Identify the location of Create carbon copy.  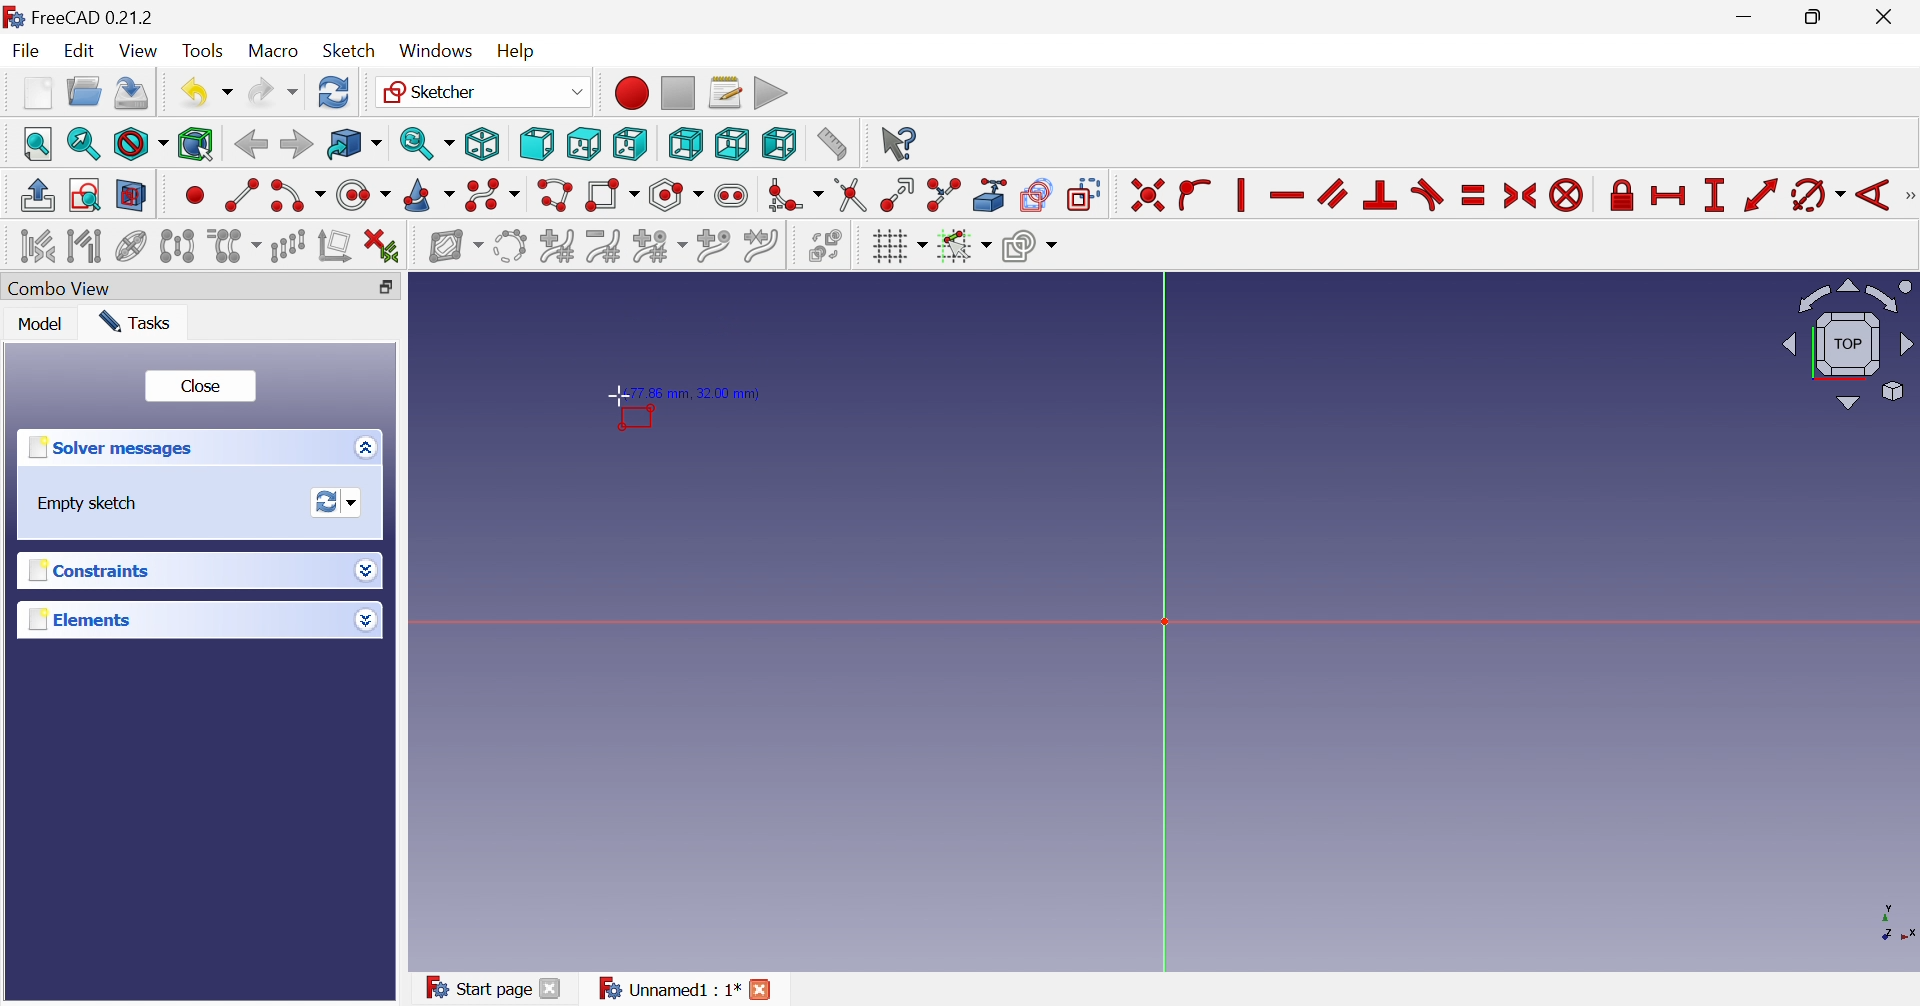
(1036, 194).